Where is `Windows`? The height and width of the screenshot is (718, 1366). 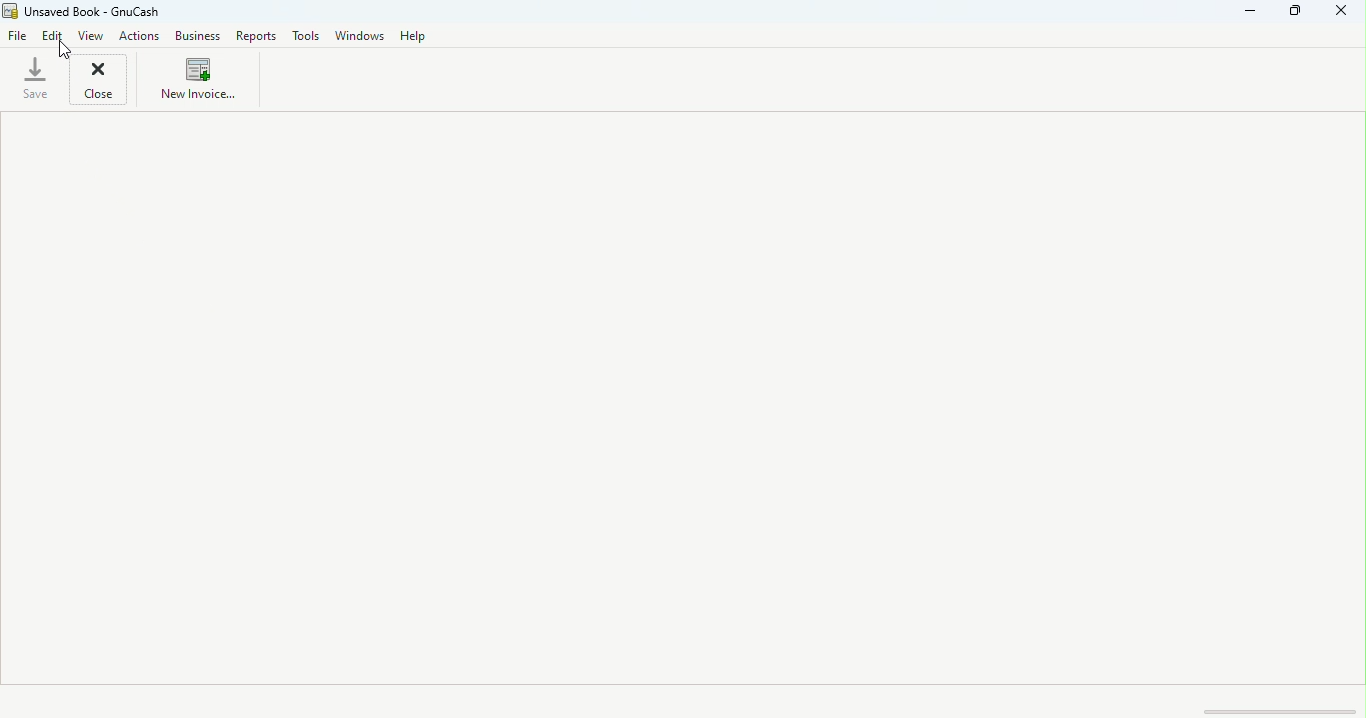
Windows is located at coordinates (361, 36).